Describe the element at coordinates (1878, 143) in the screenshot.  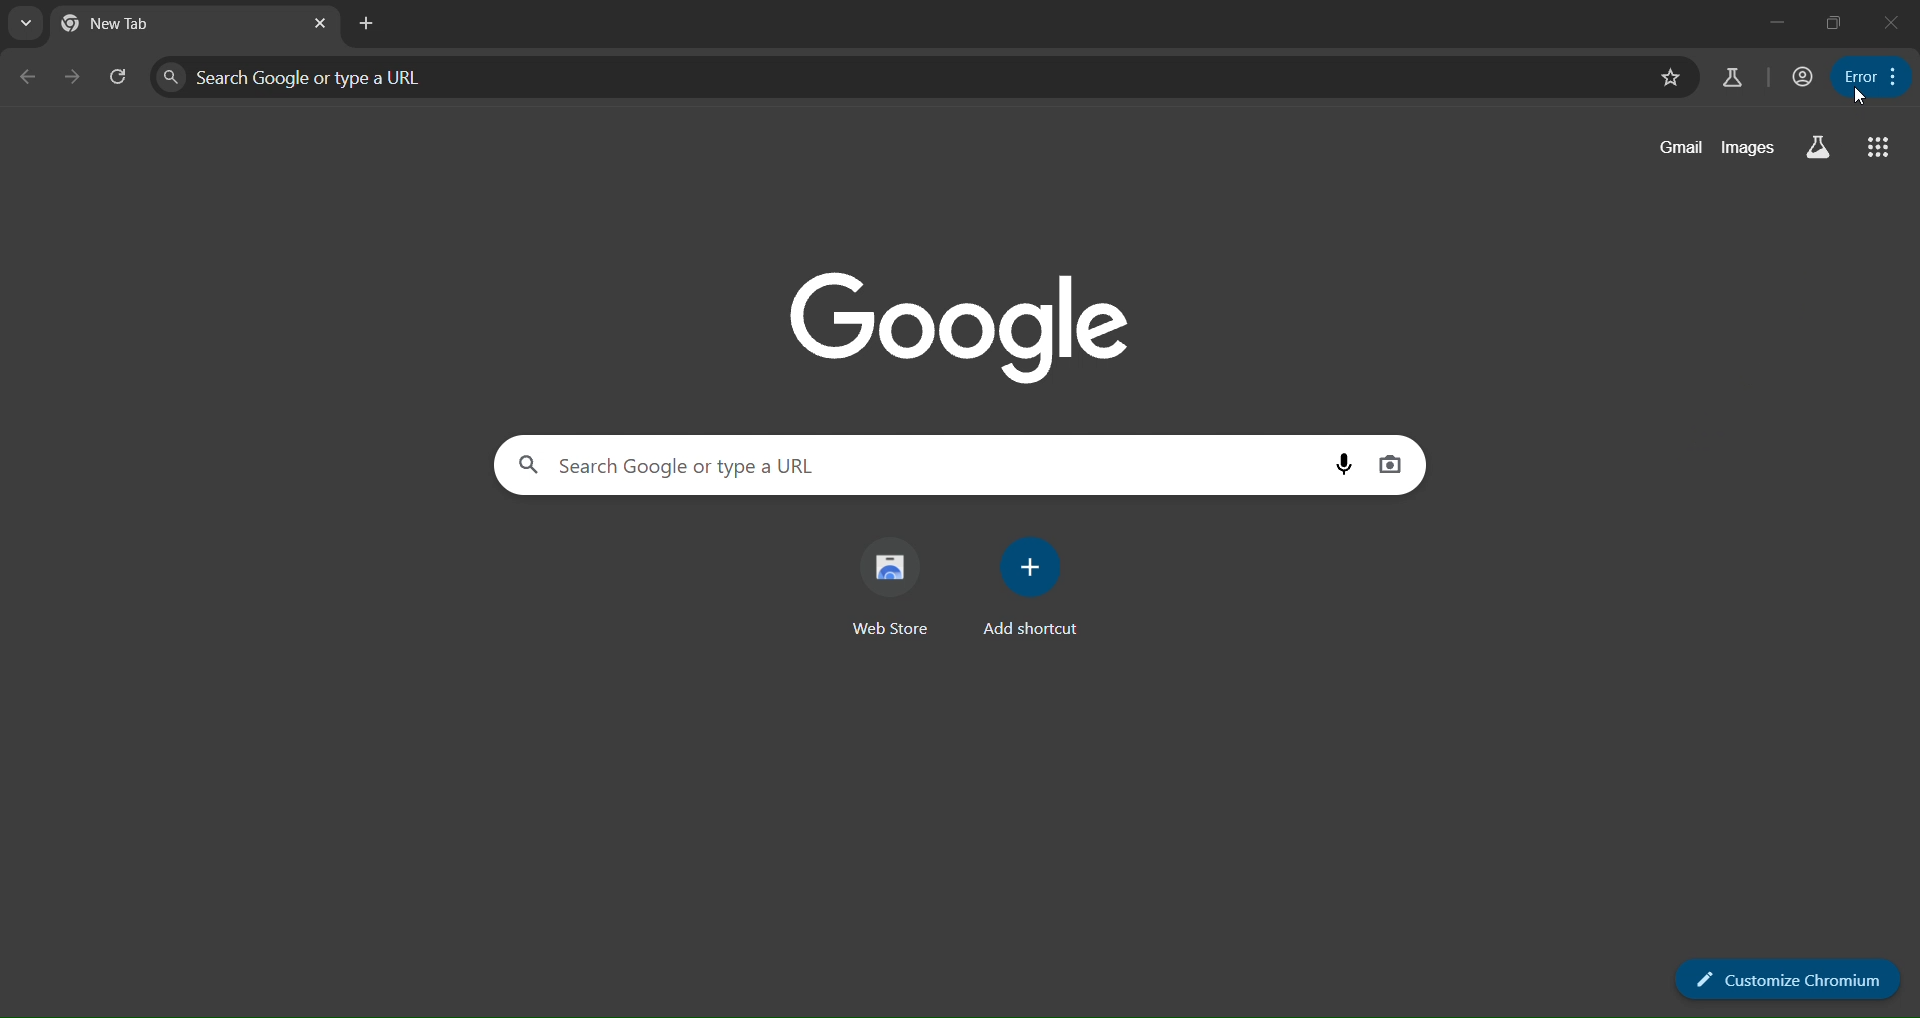
I see `google apps` at that location.